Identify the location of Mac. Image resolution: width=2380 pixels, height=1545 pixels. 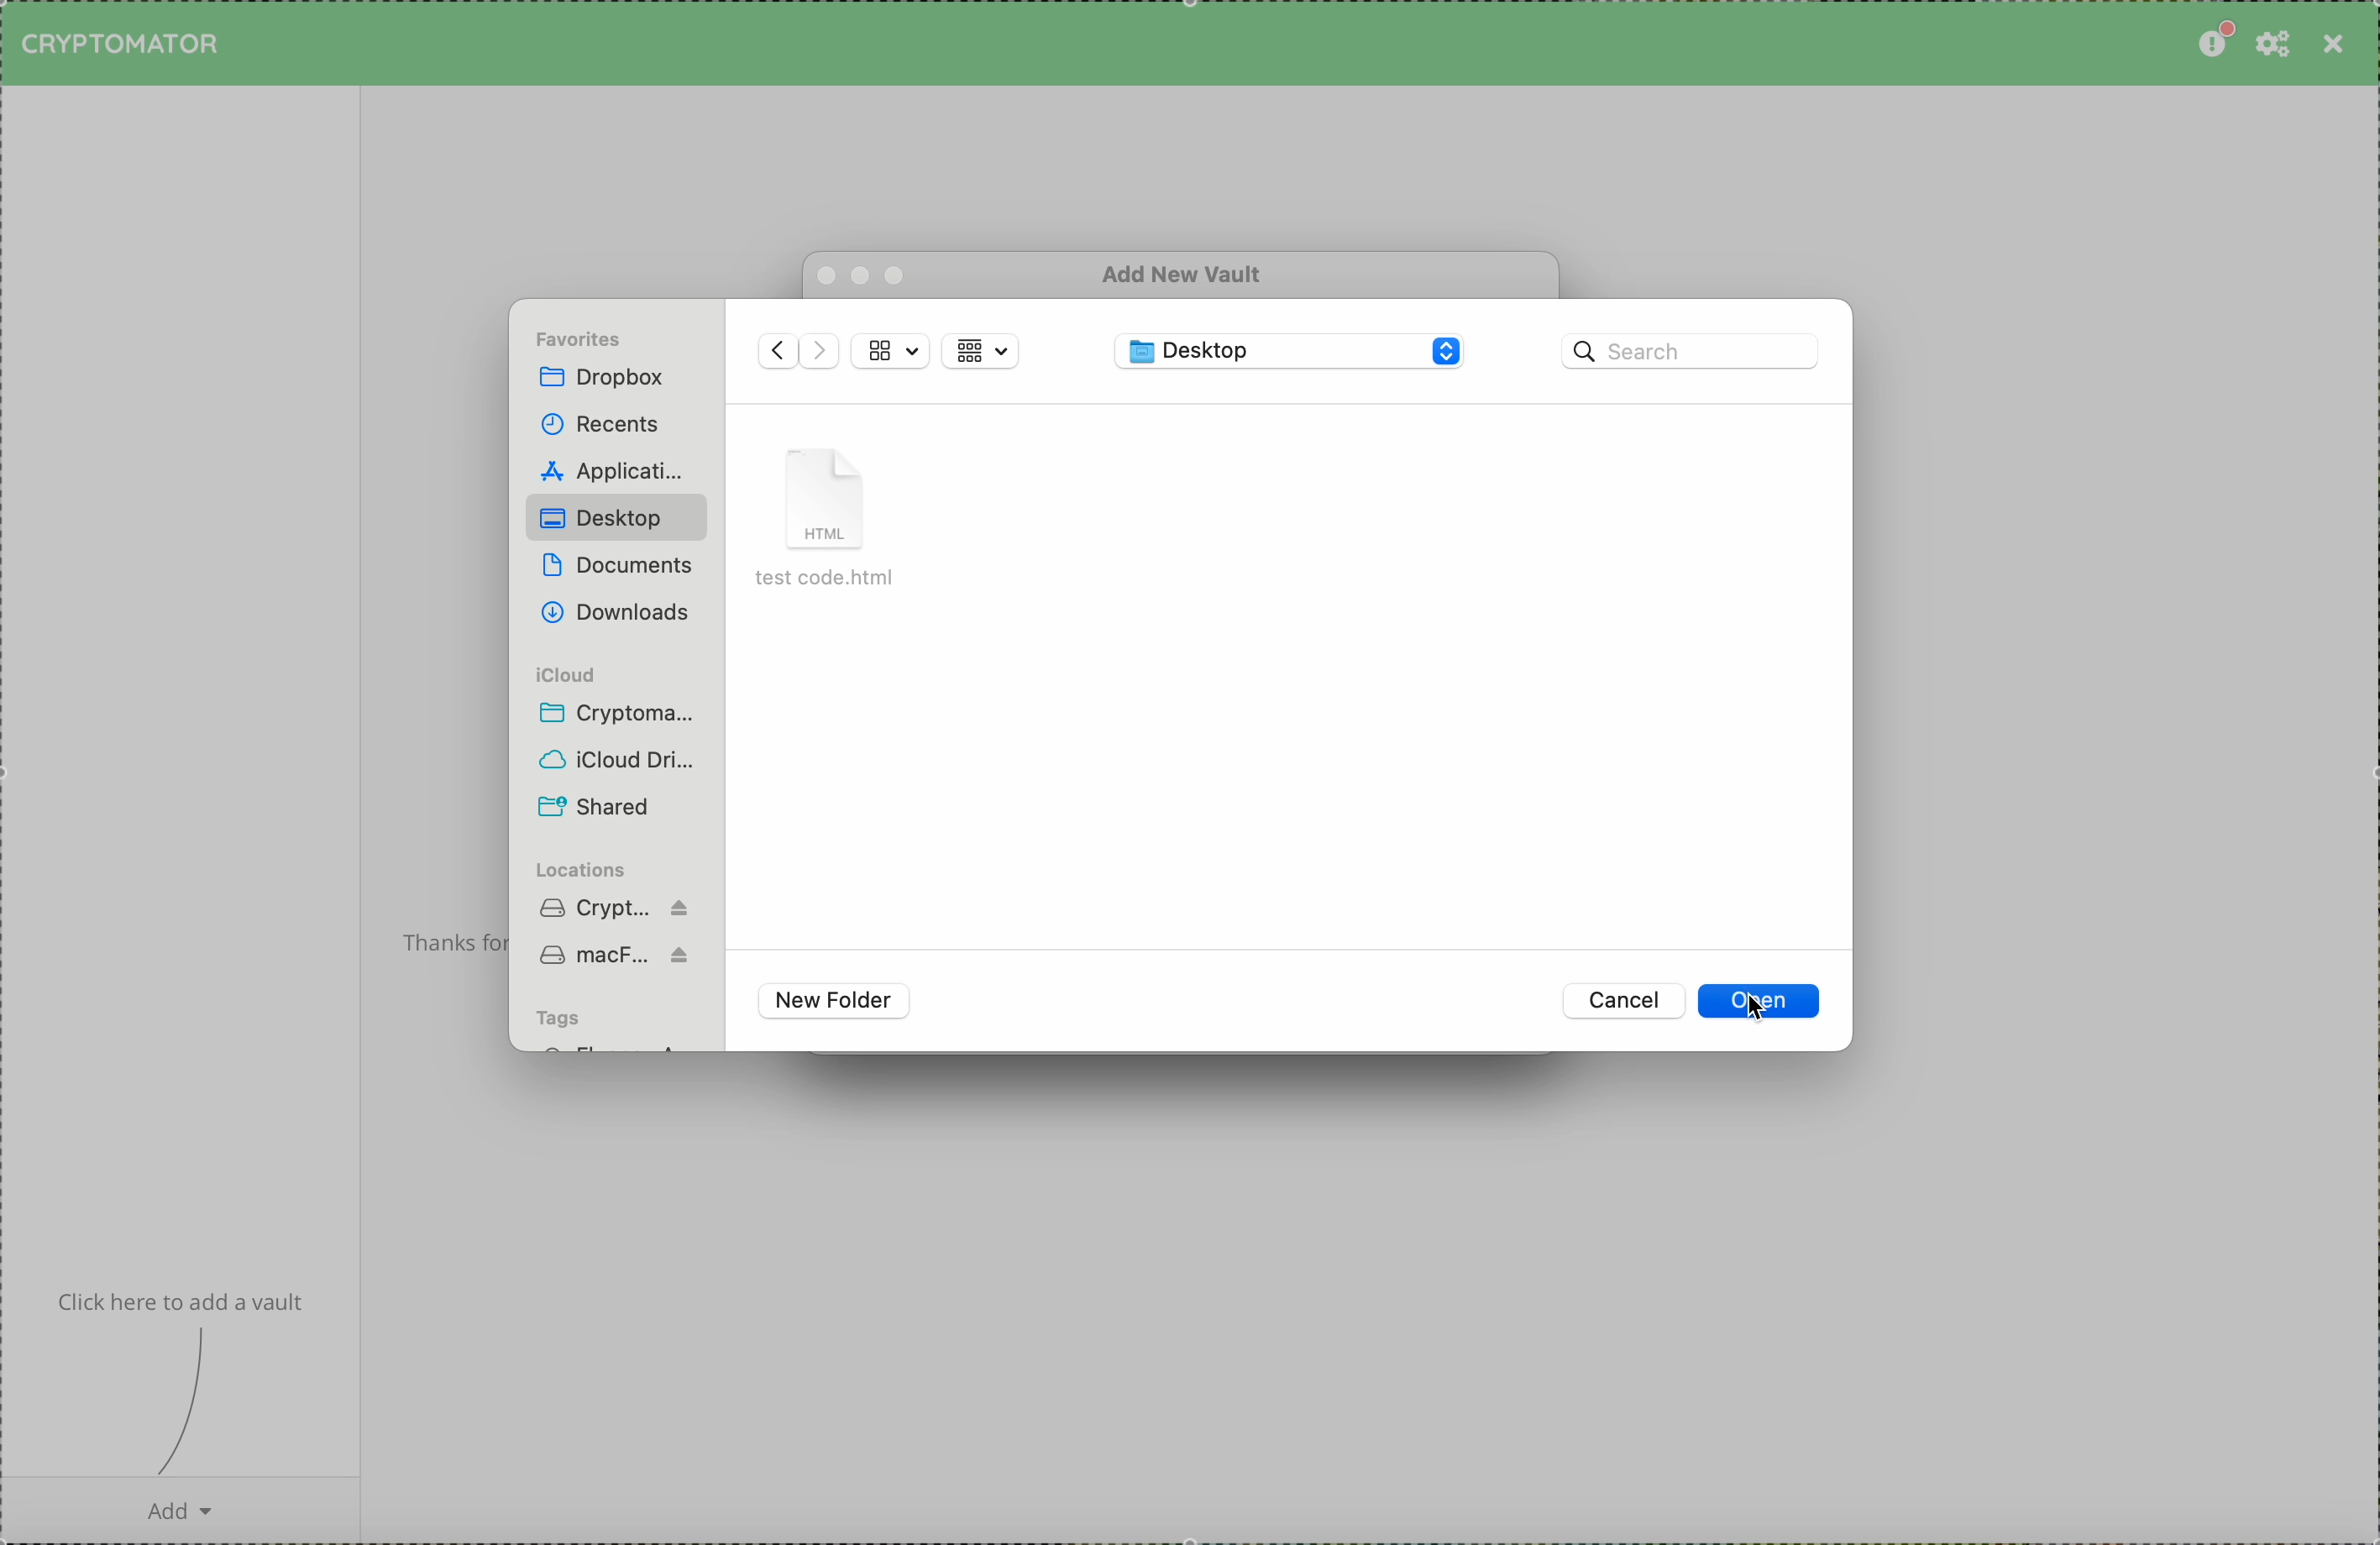
(621, 958).